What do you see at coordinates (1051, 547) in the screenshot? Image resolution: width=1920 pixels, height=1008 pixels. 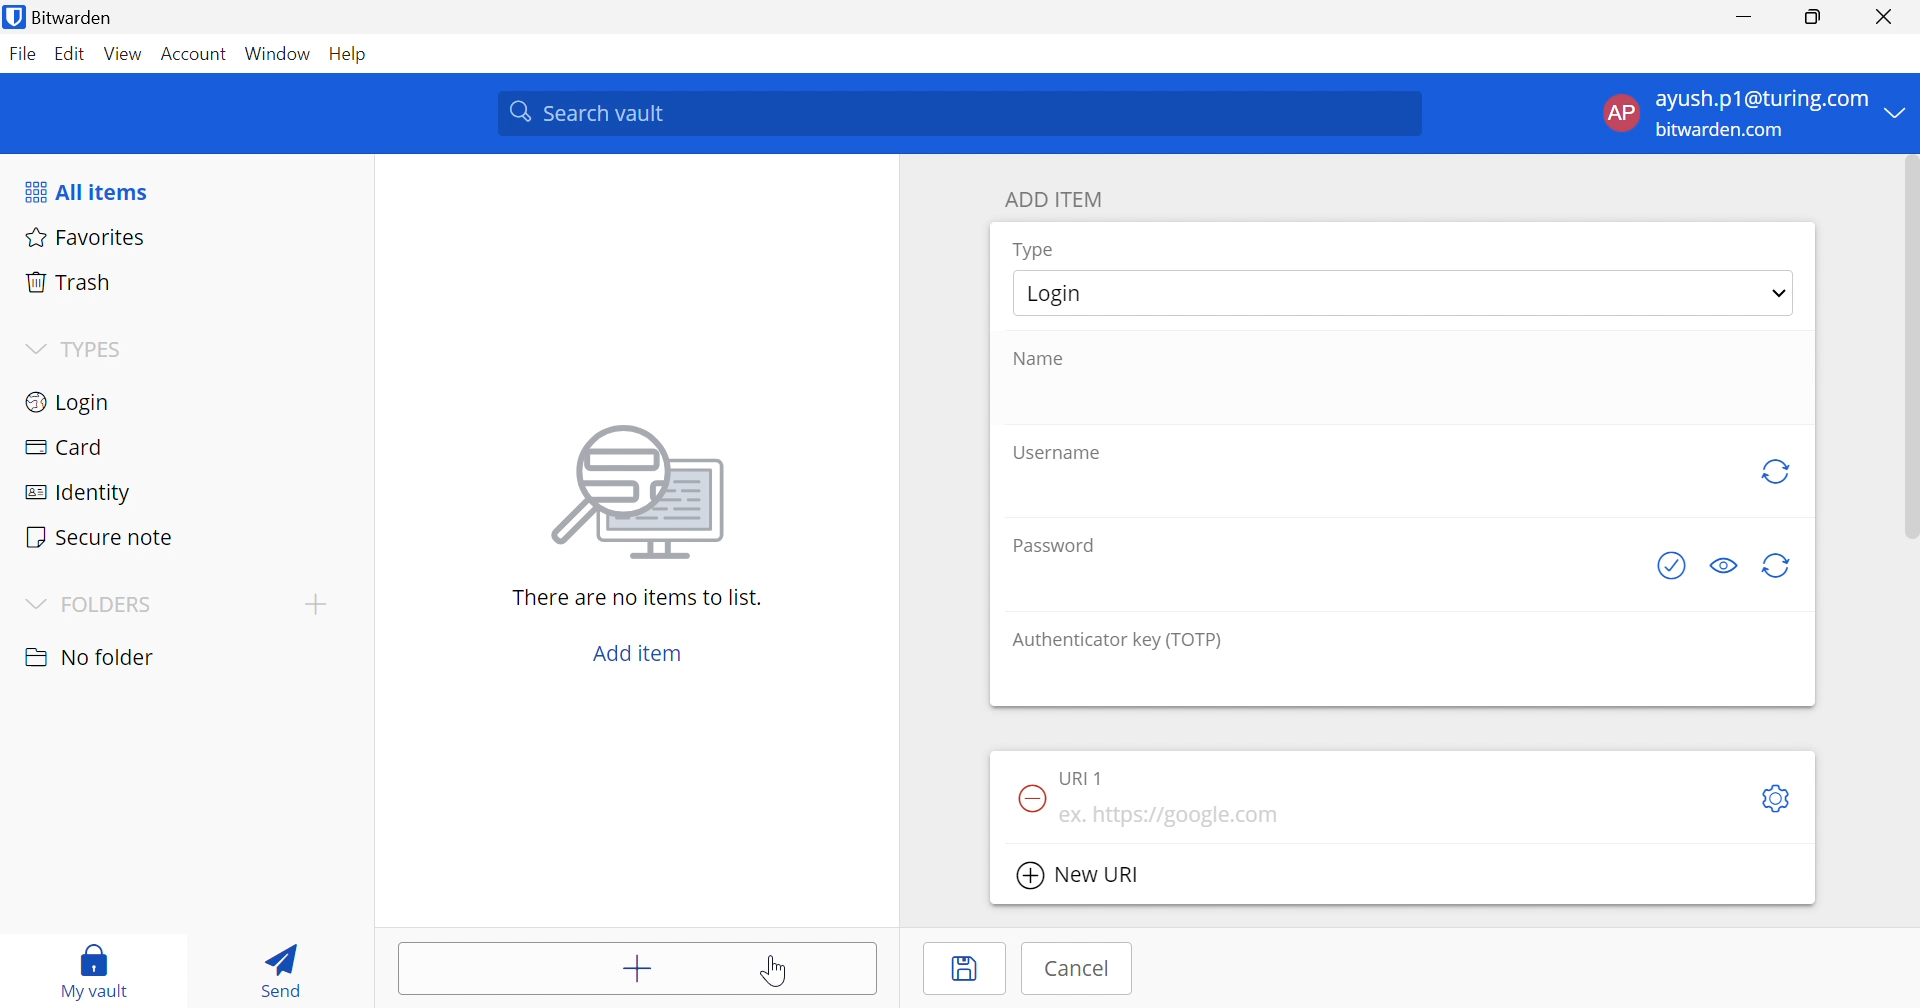 I see `Password` at bounding box center [1051, 547].